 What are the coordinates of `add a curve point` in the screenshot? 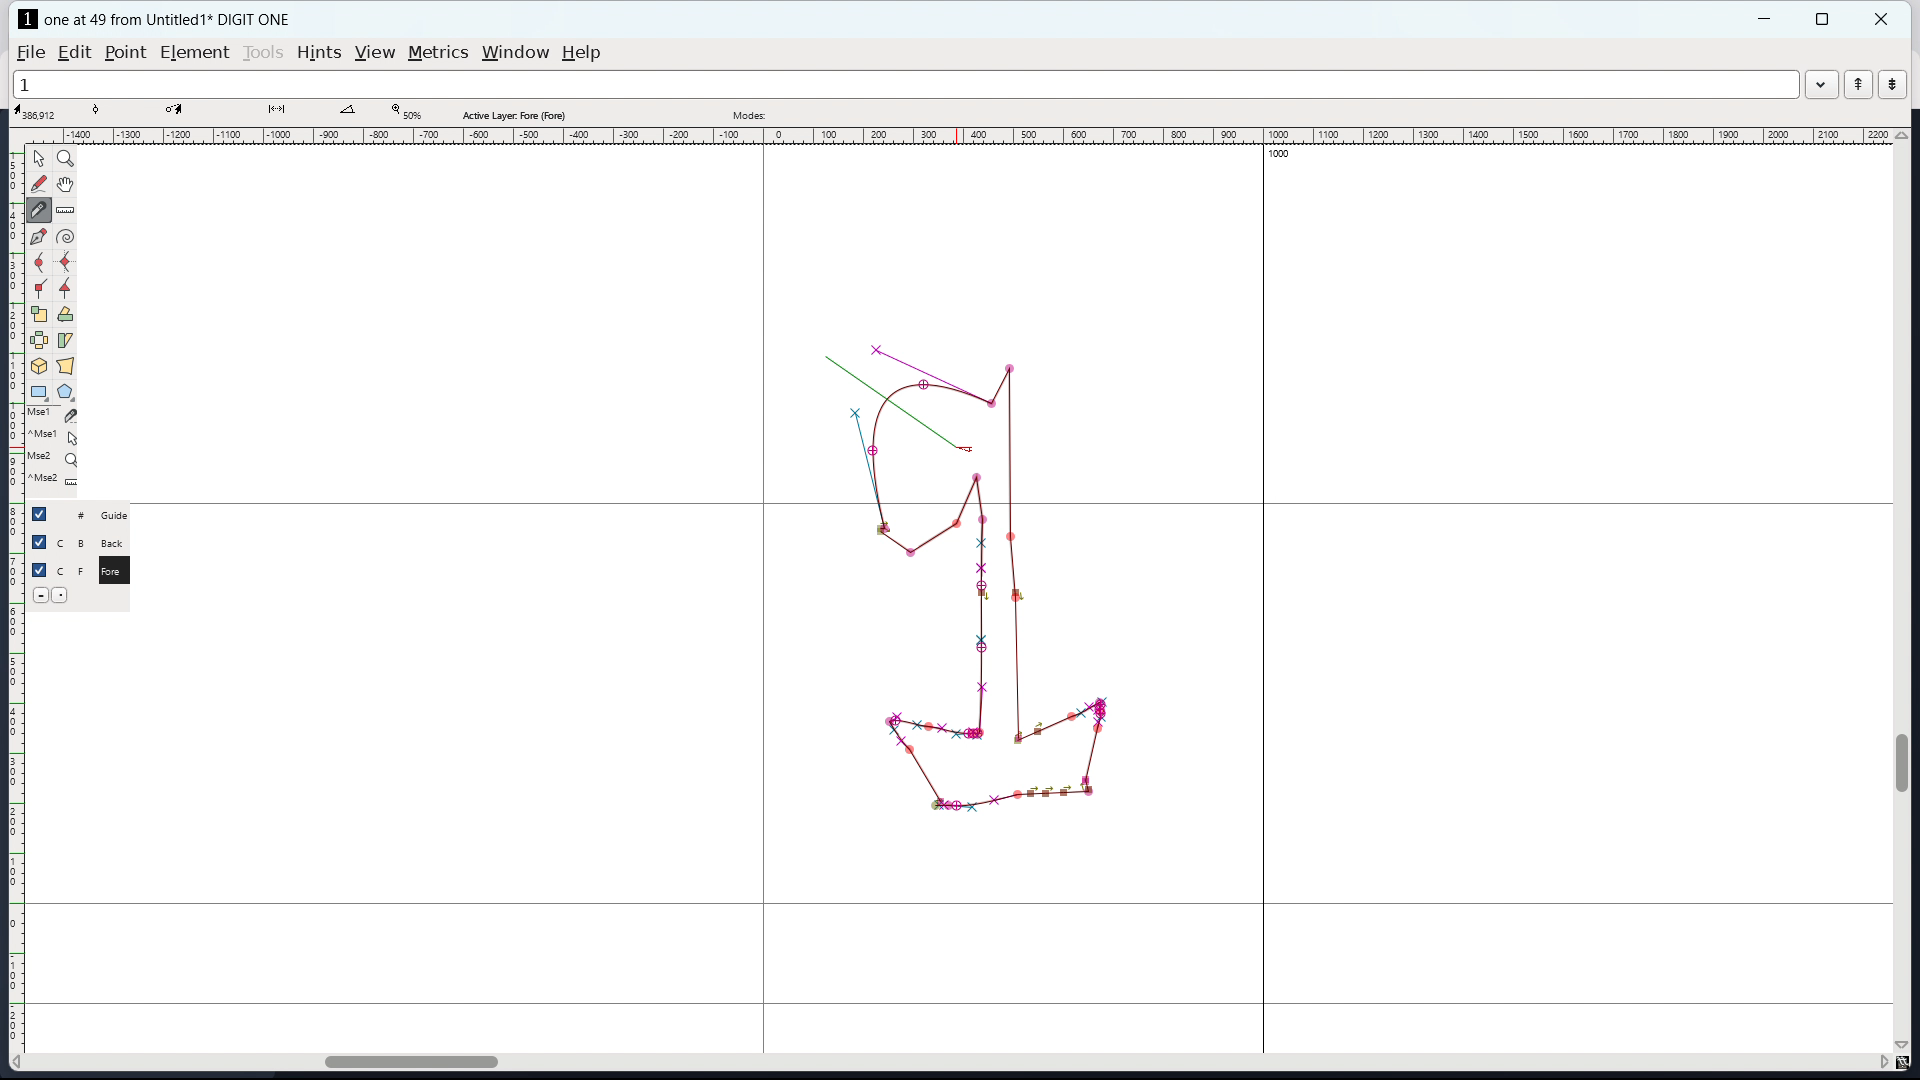 It's located at (39, 264).